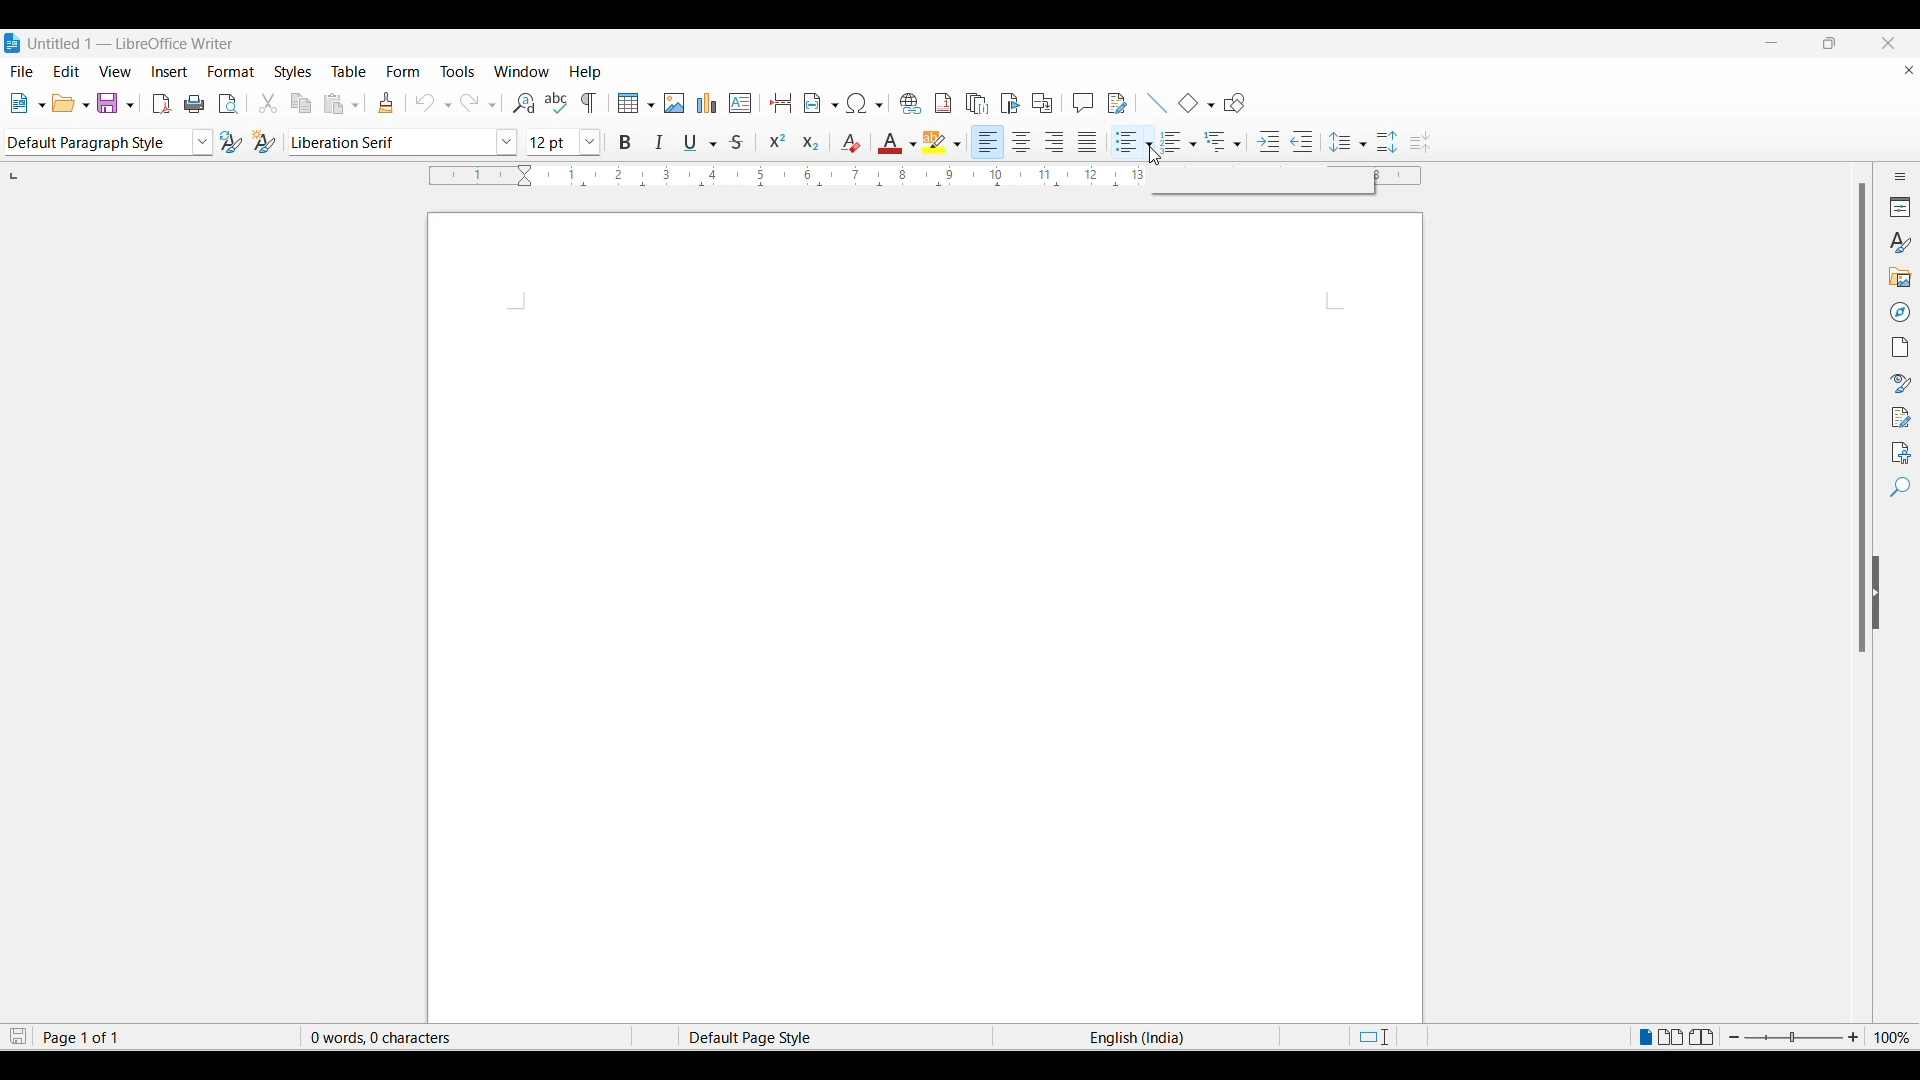  What do you see at coordinates (432, 104) in the screenshot?
I see `undo` at bounding box center [432, 104].